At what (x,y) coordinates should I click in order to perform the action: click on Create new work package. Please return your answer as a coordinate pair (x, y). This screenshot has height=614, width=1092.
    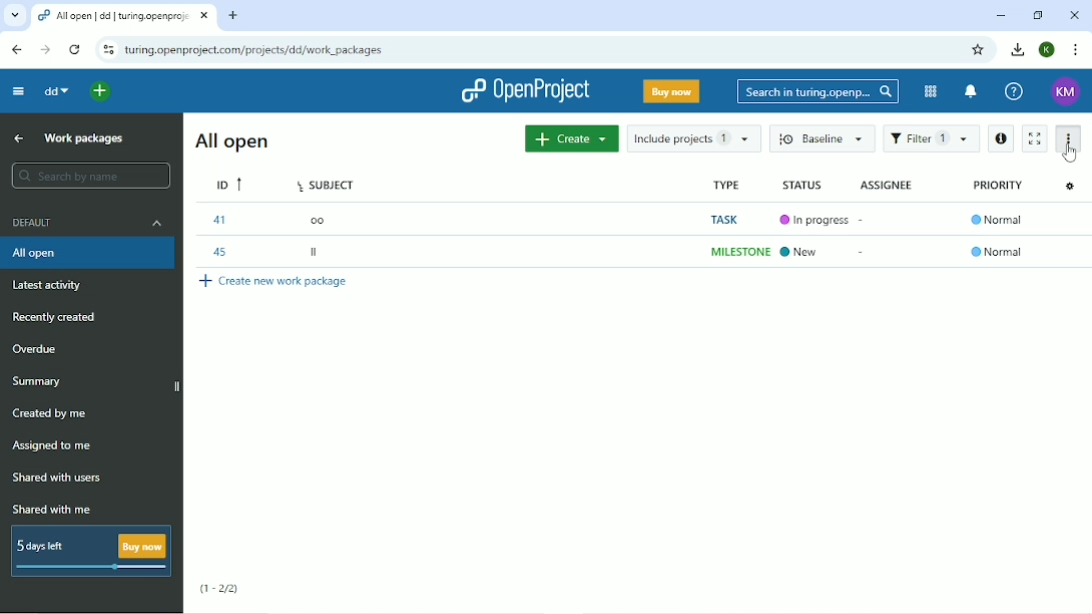
    Looking at the image, I should click on (275, 283).